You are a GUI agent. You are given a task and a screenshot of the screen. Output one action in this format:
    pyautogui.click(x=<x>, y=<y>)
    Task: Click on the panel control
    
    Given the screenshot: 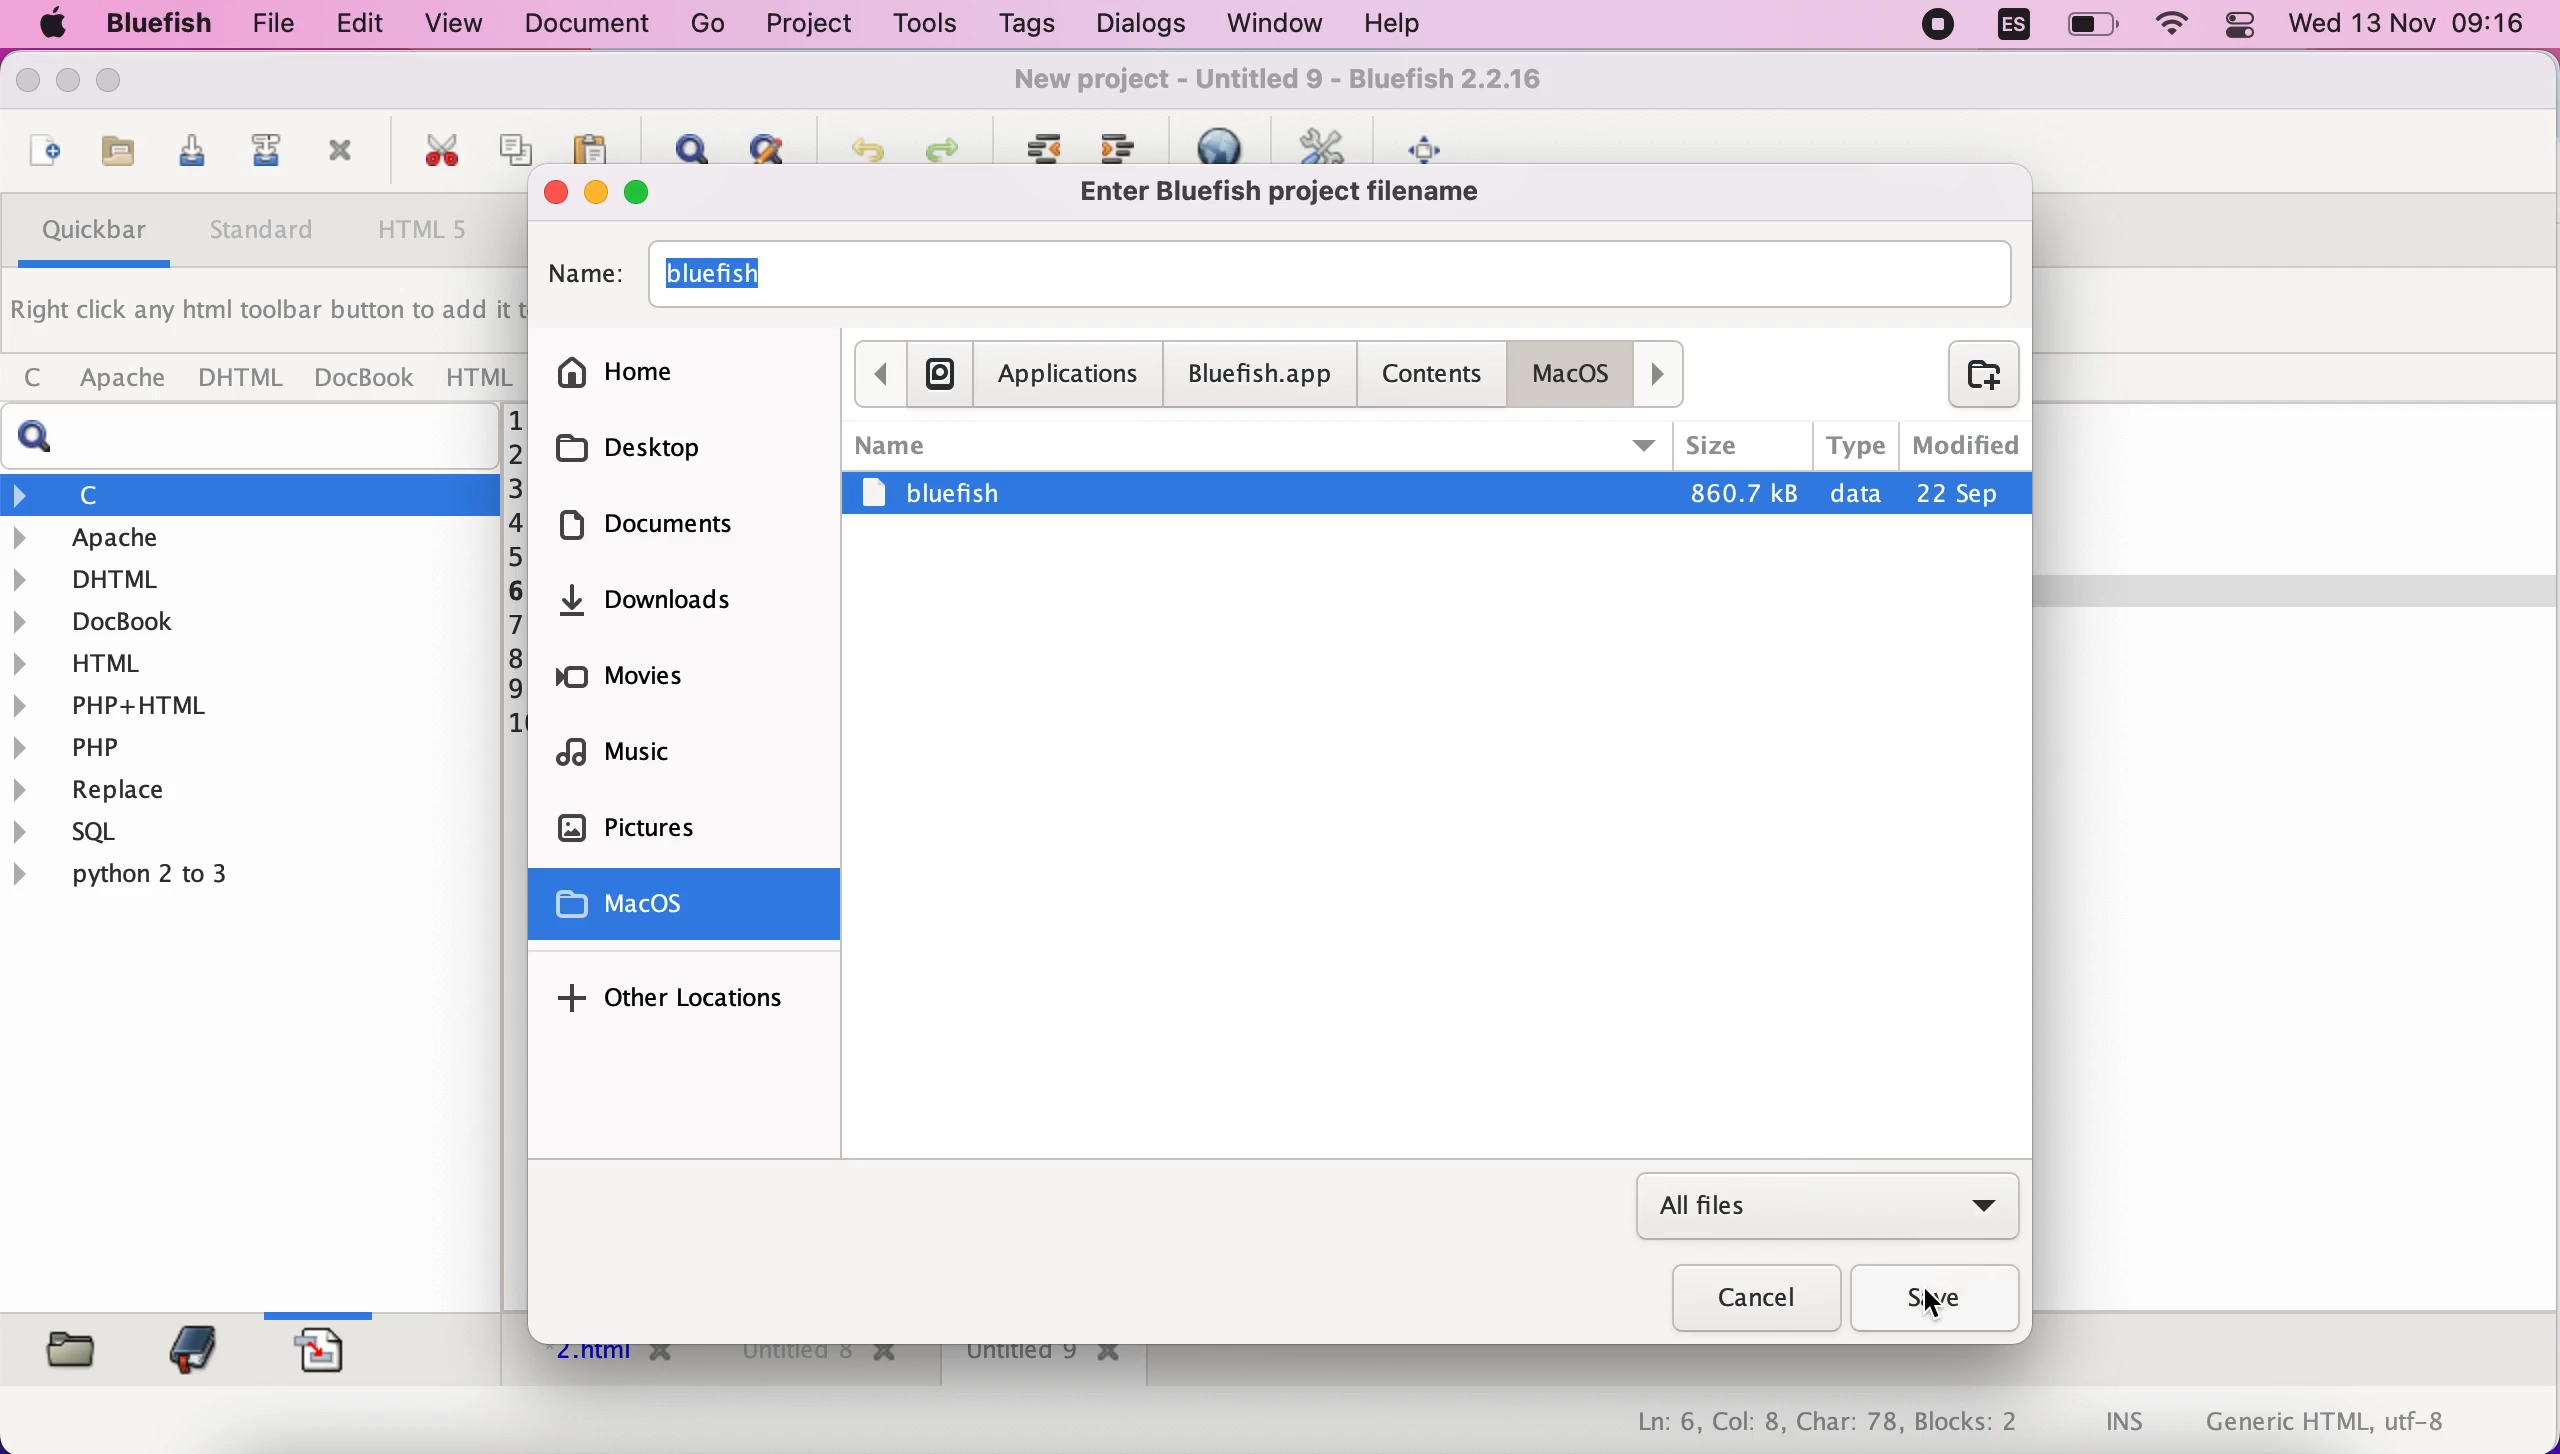 What is the action you would take?
    pyautogui.click(x=2240, y=27)
    